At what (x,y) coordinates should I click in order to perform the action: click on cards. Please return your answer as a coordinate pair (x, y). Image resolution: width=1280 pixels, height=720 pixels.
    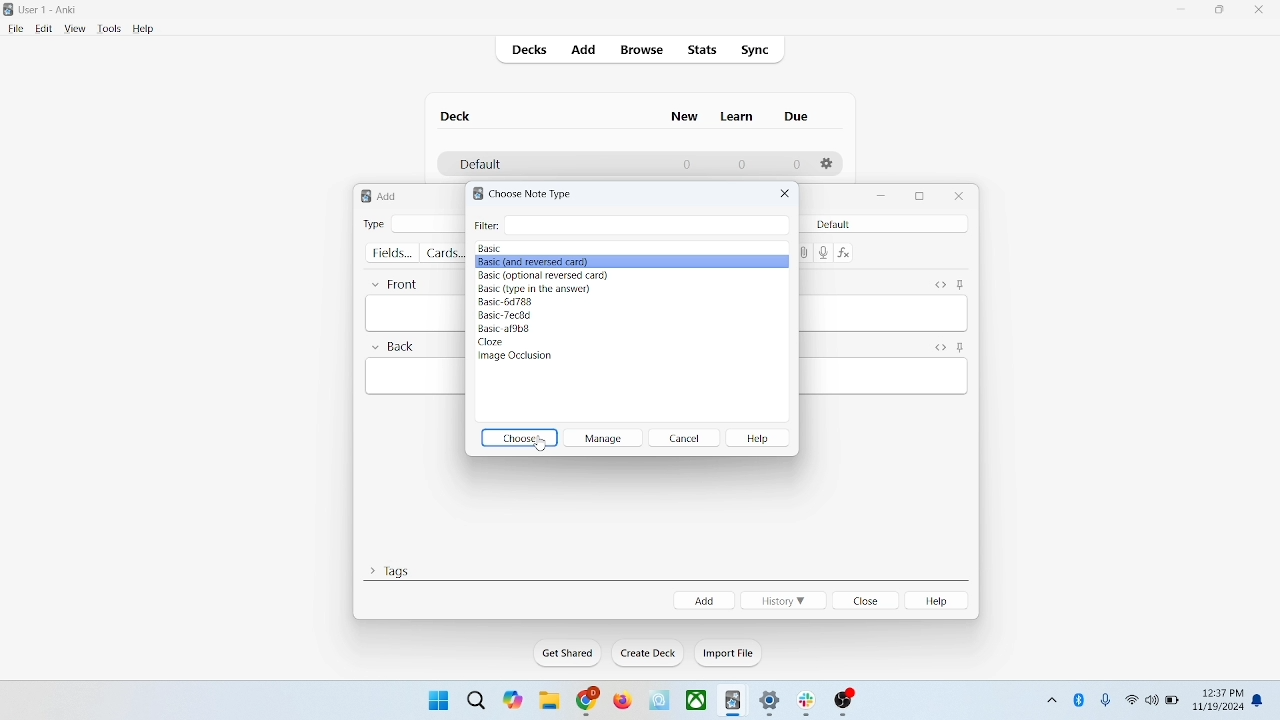
    Looking at the image, I should click on (442, 254).